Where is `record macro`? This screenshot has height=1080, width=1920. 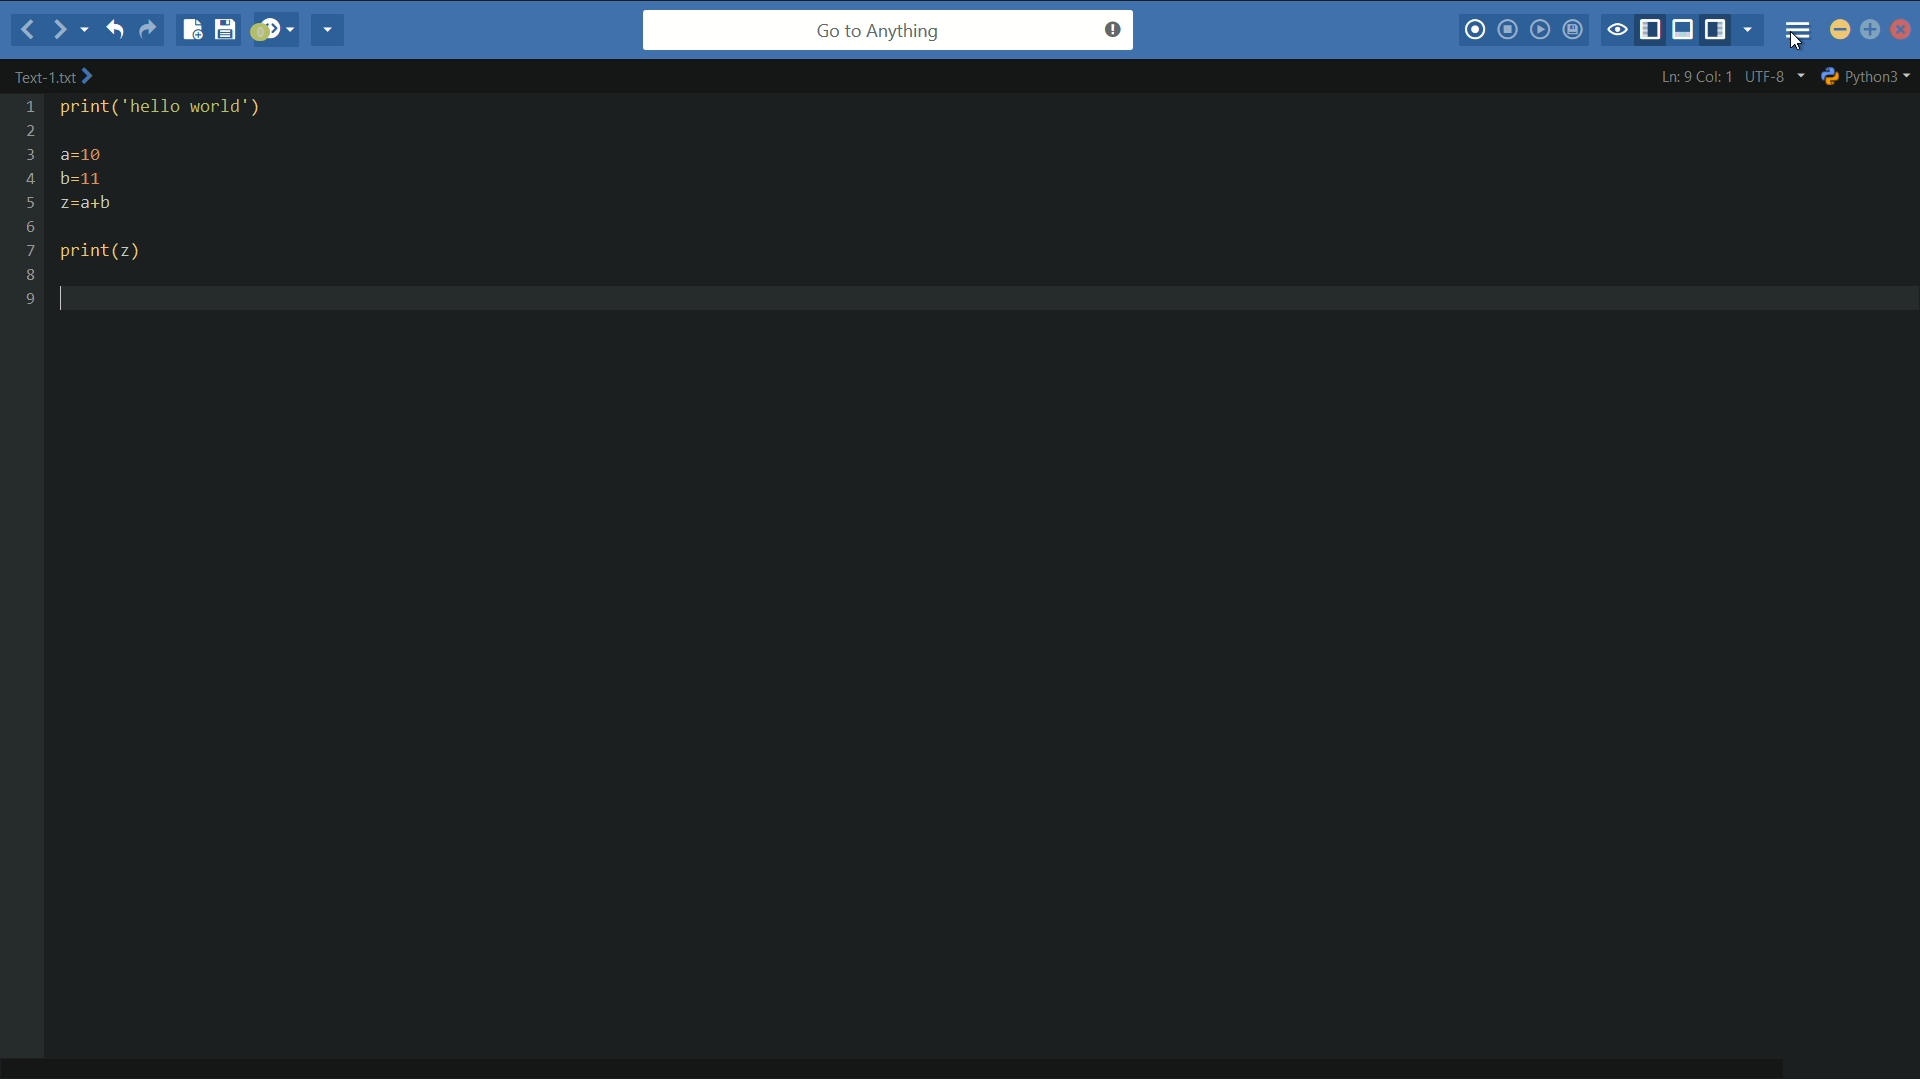 record macro is located at coordinates (1477, 29).